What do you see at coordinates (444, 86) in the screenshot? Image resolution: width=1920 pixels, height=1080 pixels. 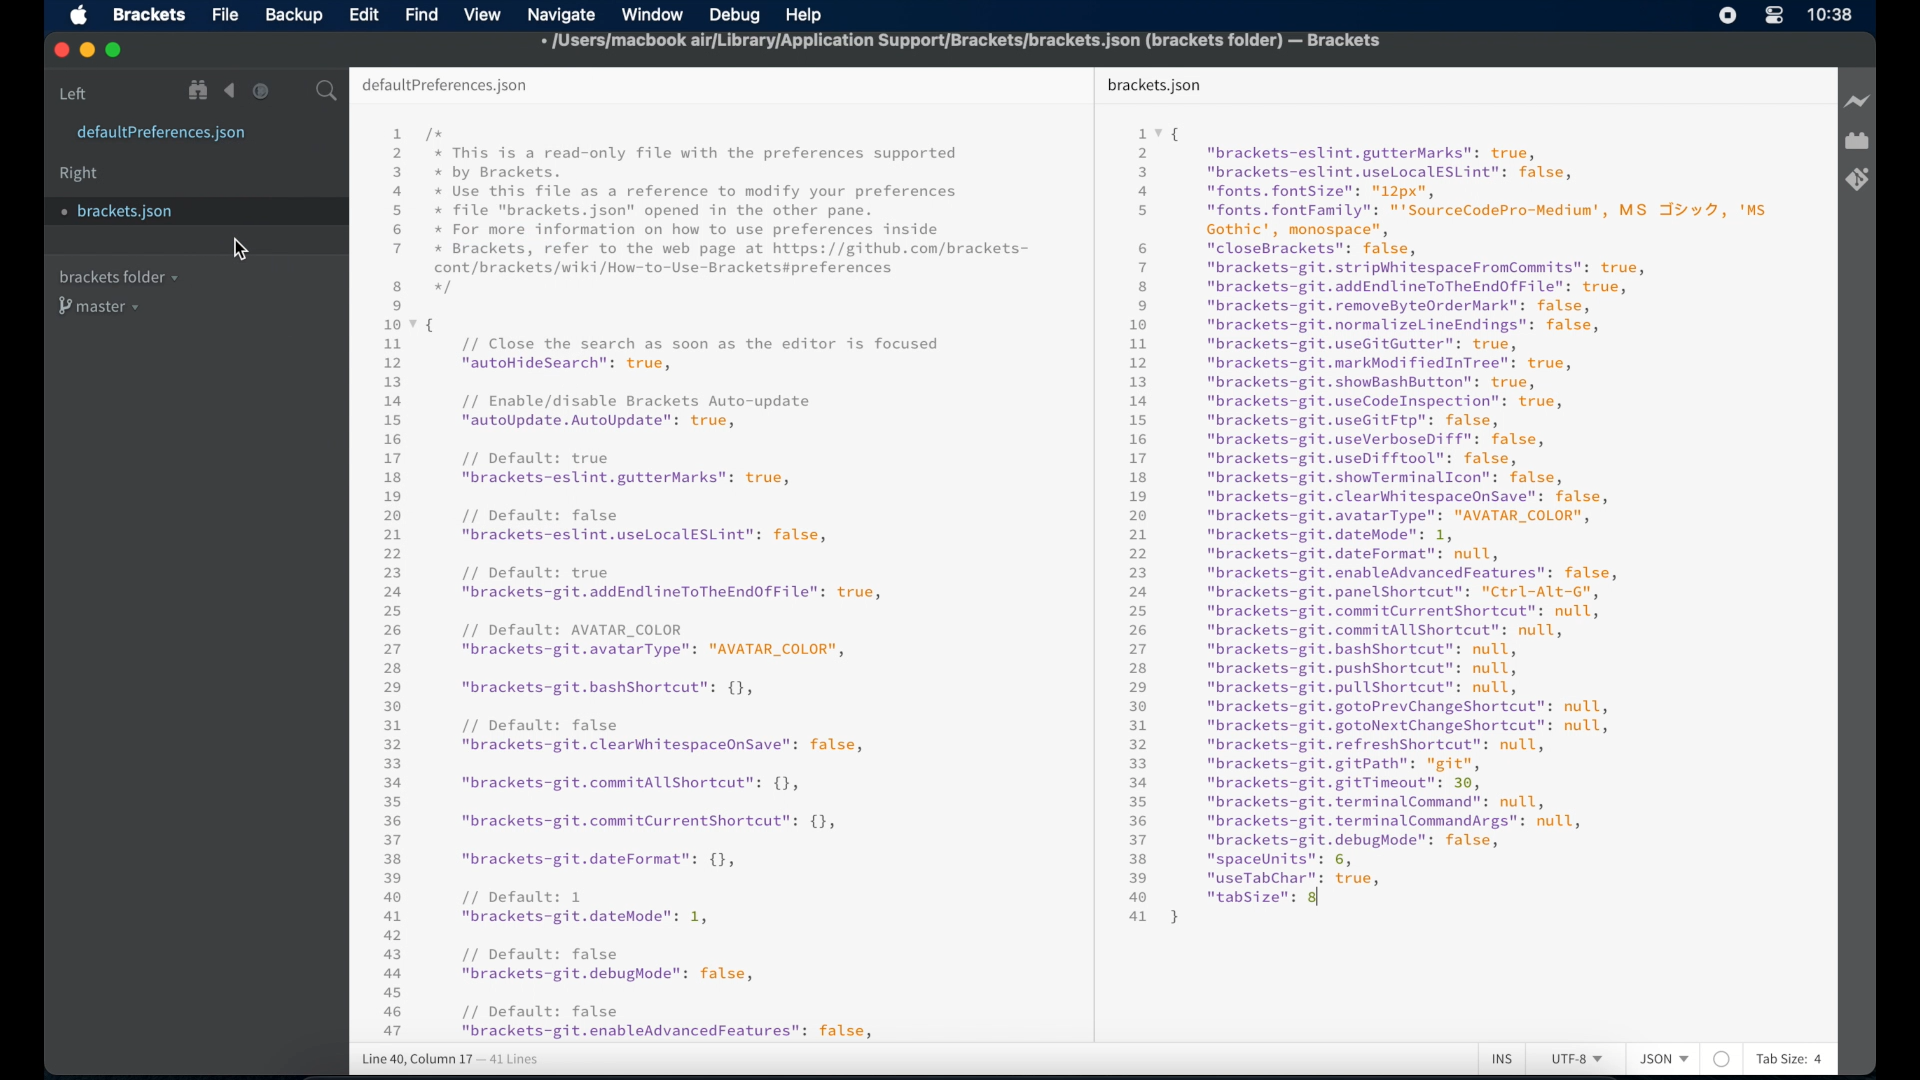 I see `default preferences.json` at bounding box center [444, 86].